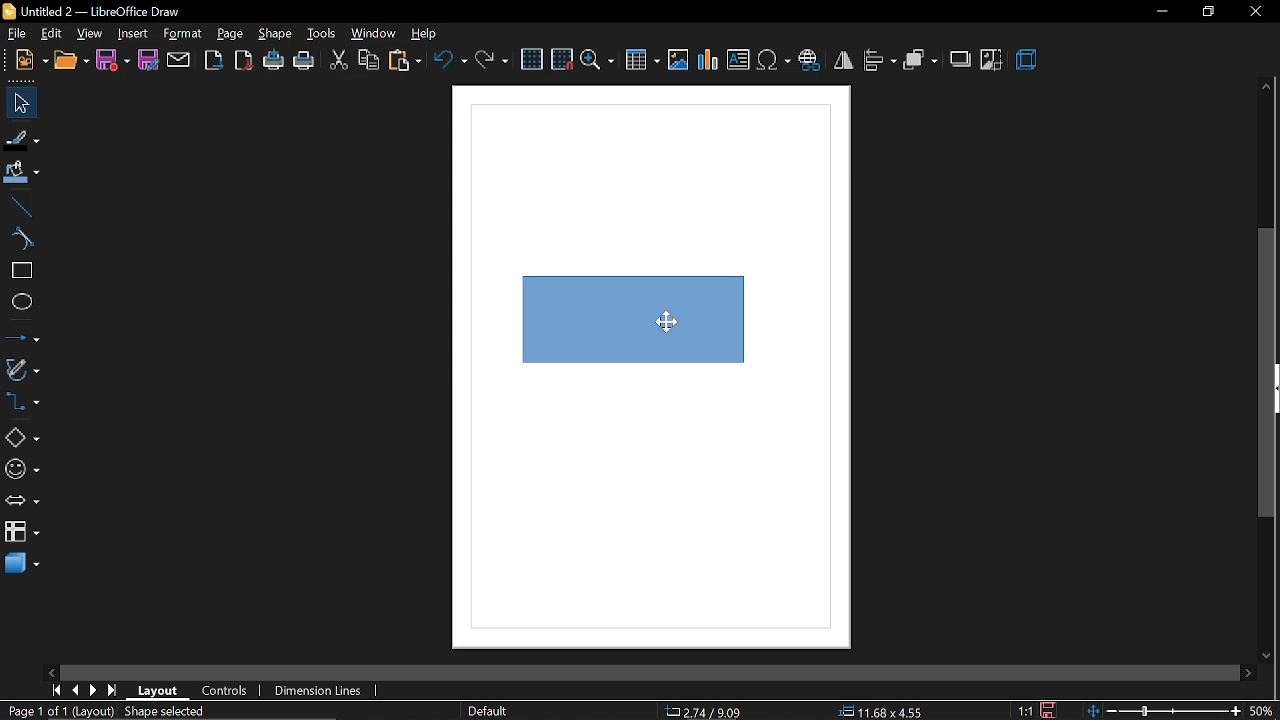 This screenshot has height=720, width=1280. What do you see at coordinates (21, 531) in the screenshot?
I see `flowchart` at bounding box center [21, 531].